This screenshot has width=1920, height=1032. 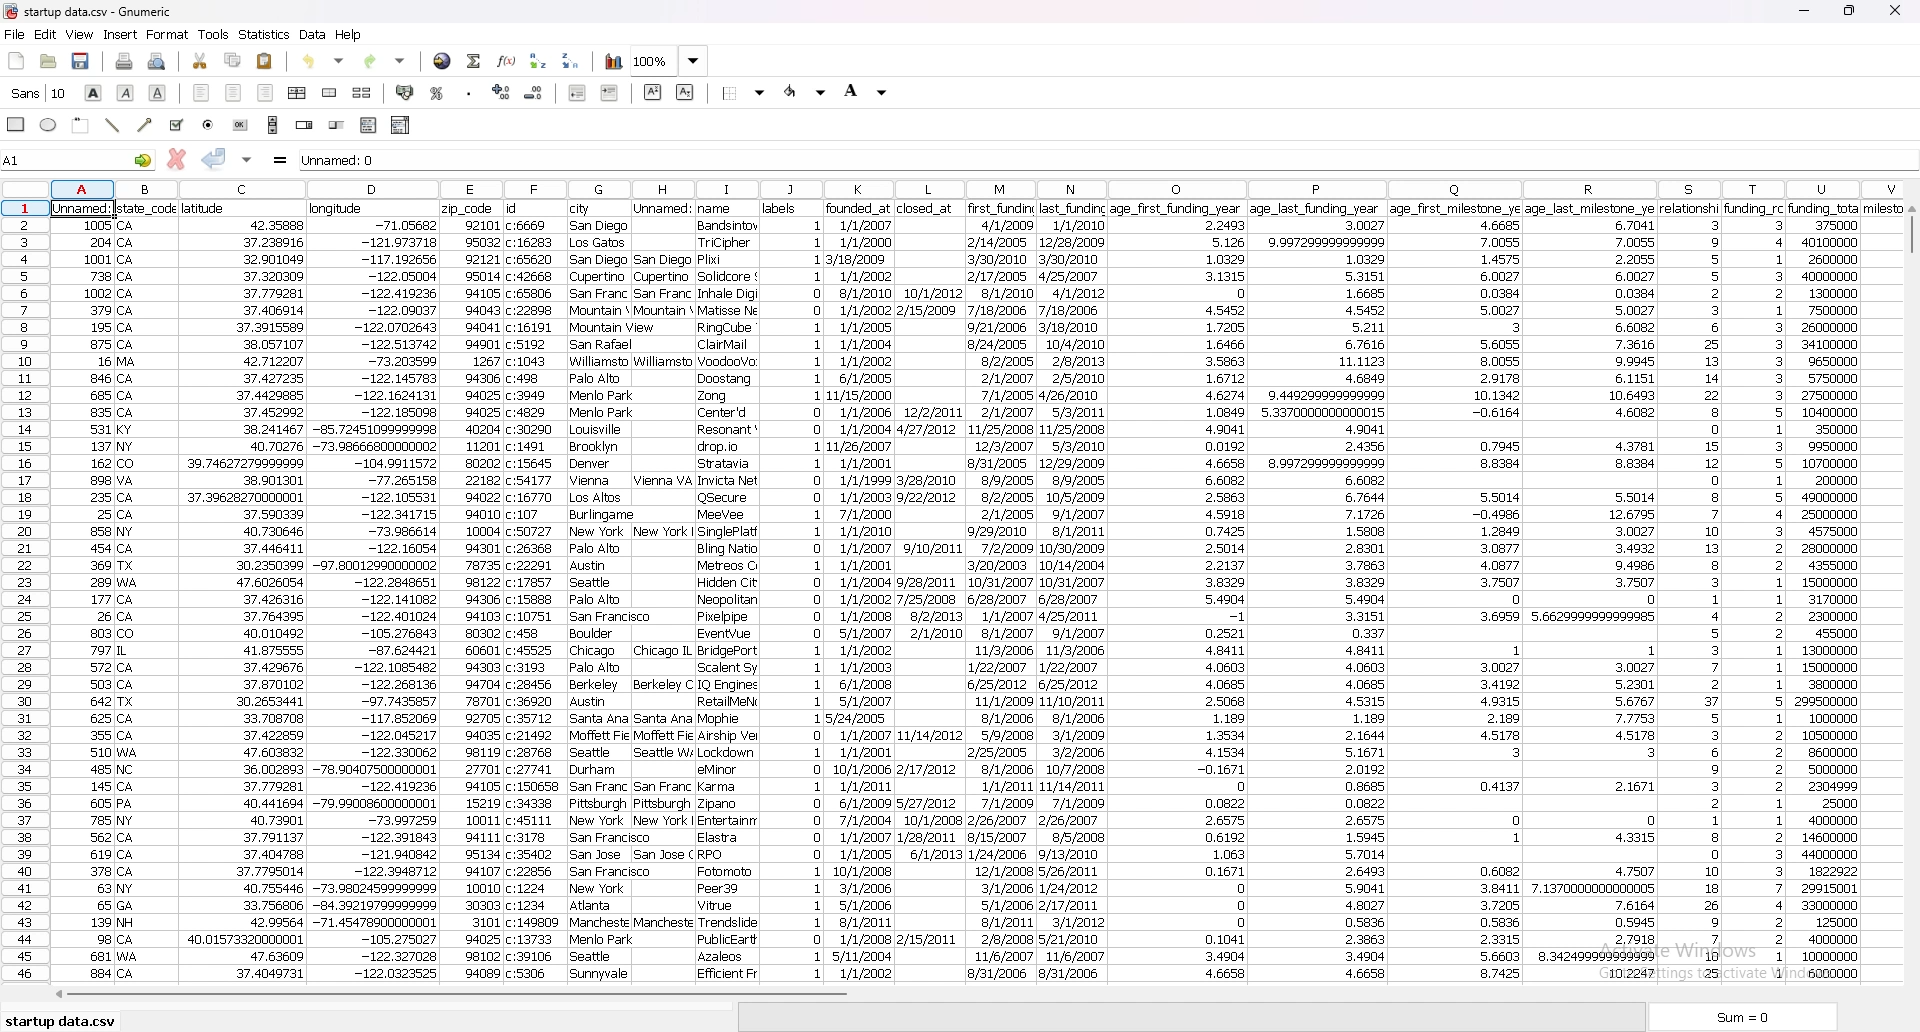 I want to click on data, so click(x=598, y=590).